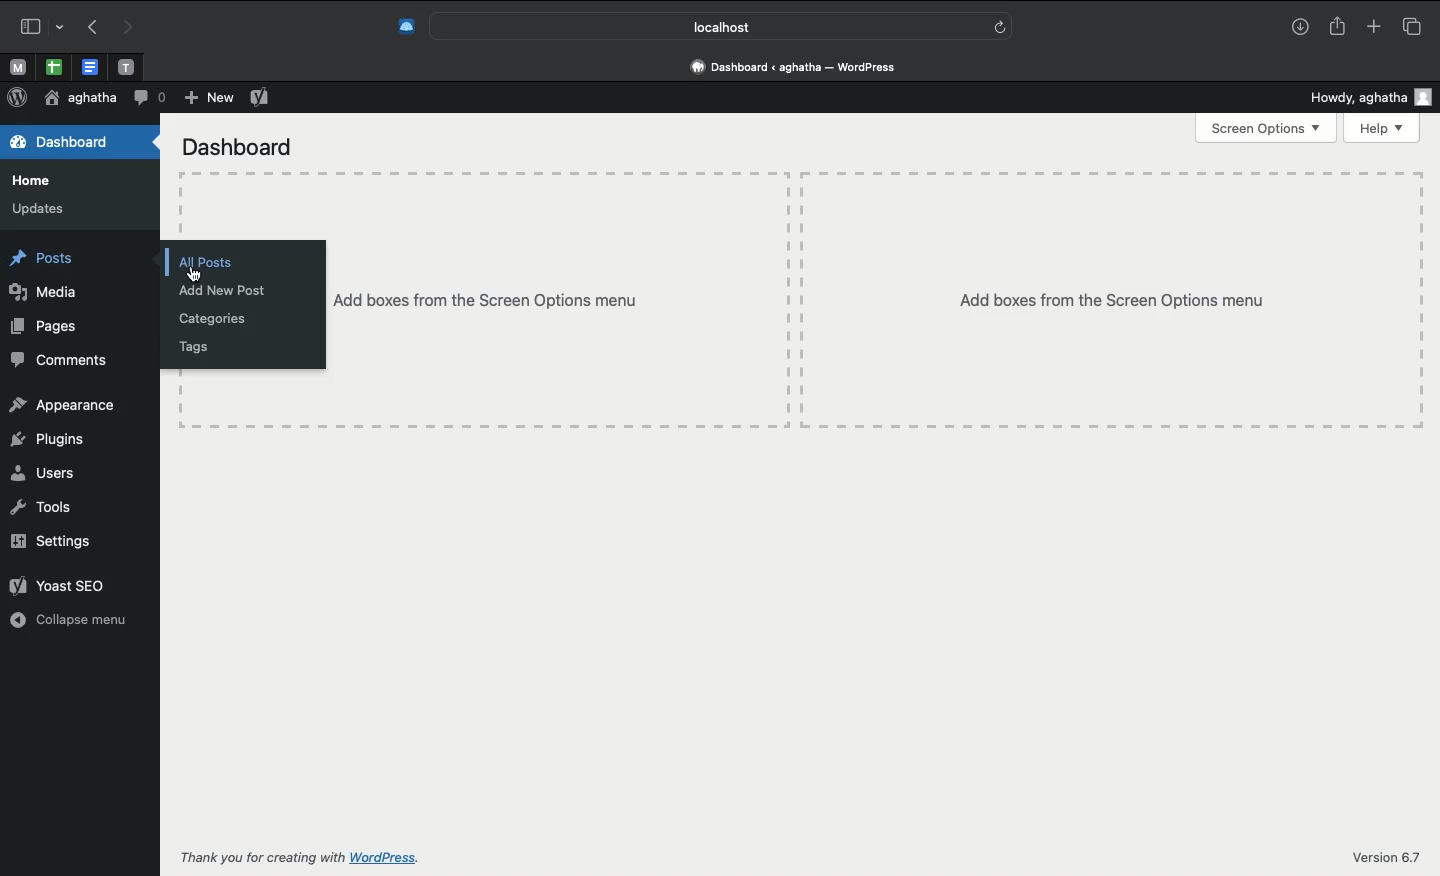 The width and height of the screenshot is (1440, 876). What do you see at coordinates (1385, 855) in the screenshot?
I see `Version 6.7` at bounding box center [1385, 855].